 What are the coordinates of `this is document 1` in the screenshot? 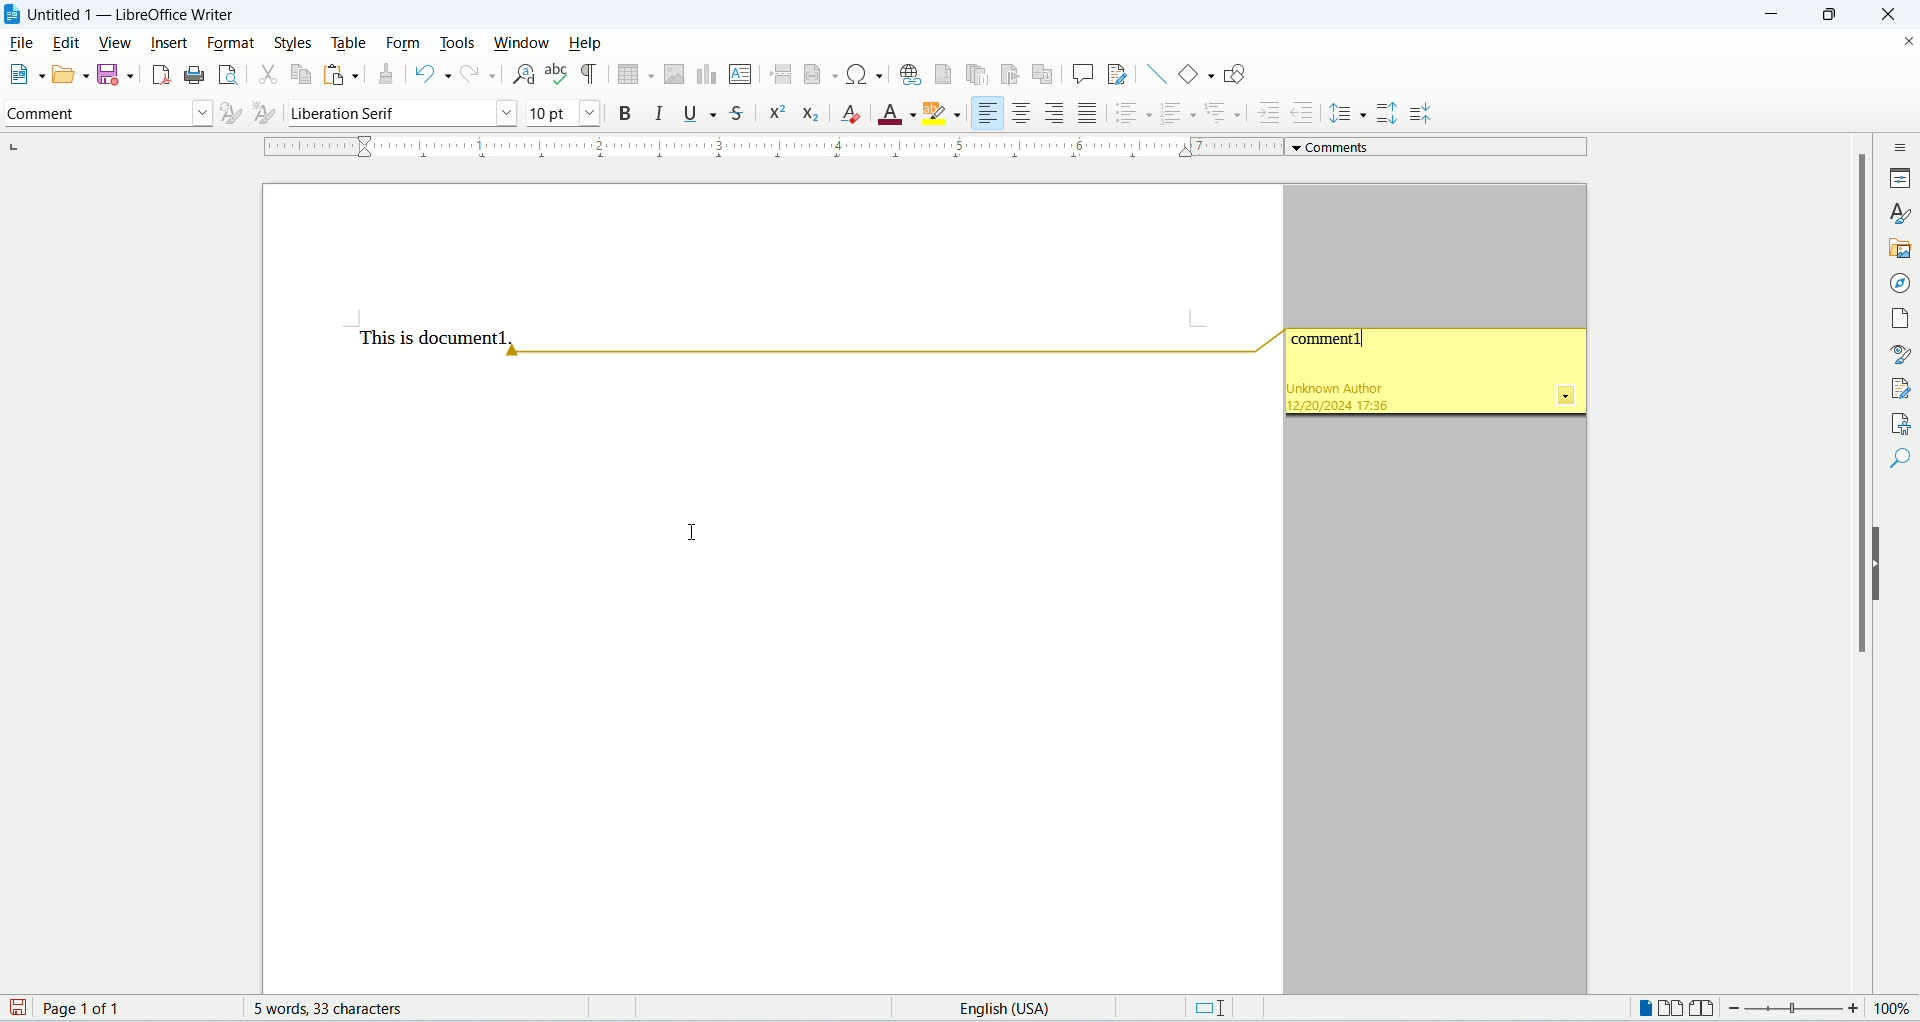 It's located at (435, 337).